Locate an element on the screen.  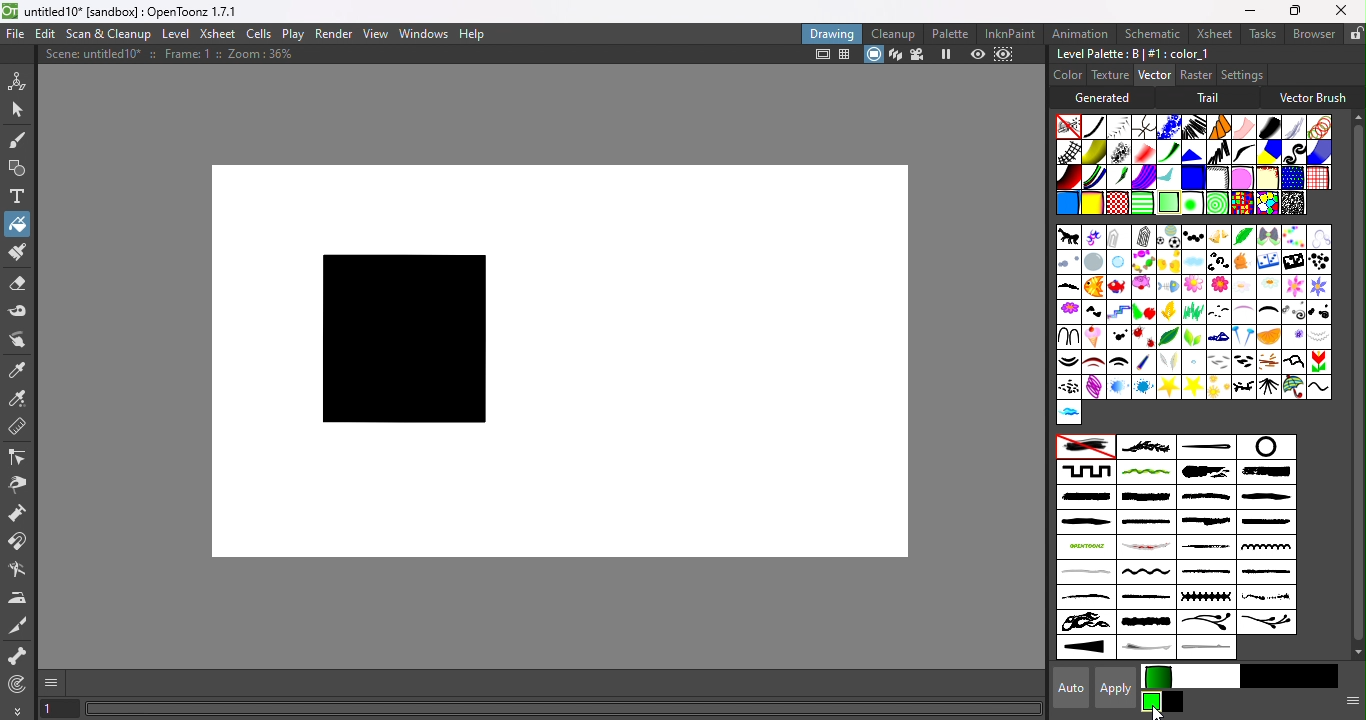
Fade is located at coordinates (1143, 151).